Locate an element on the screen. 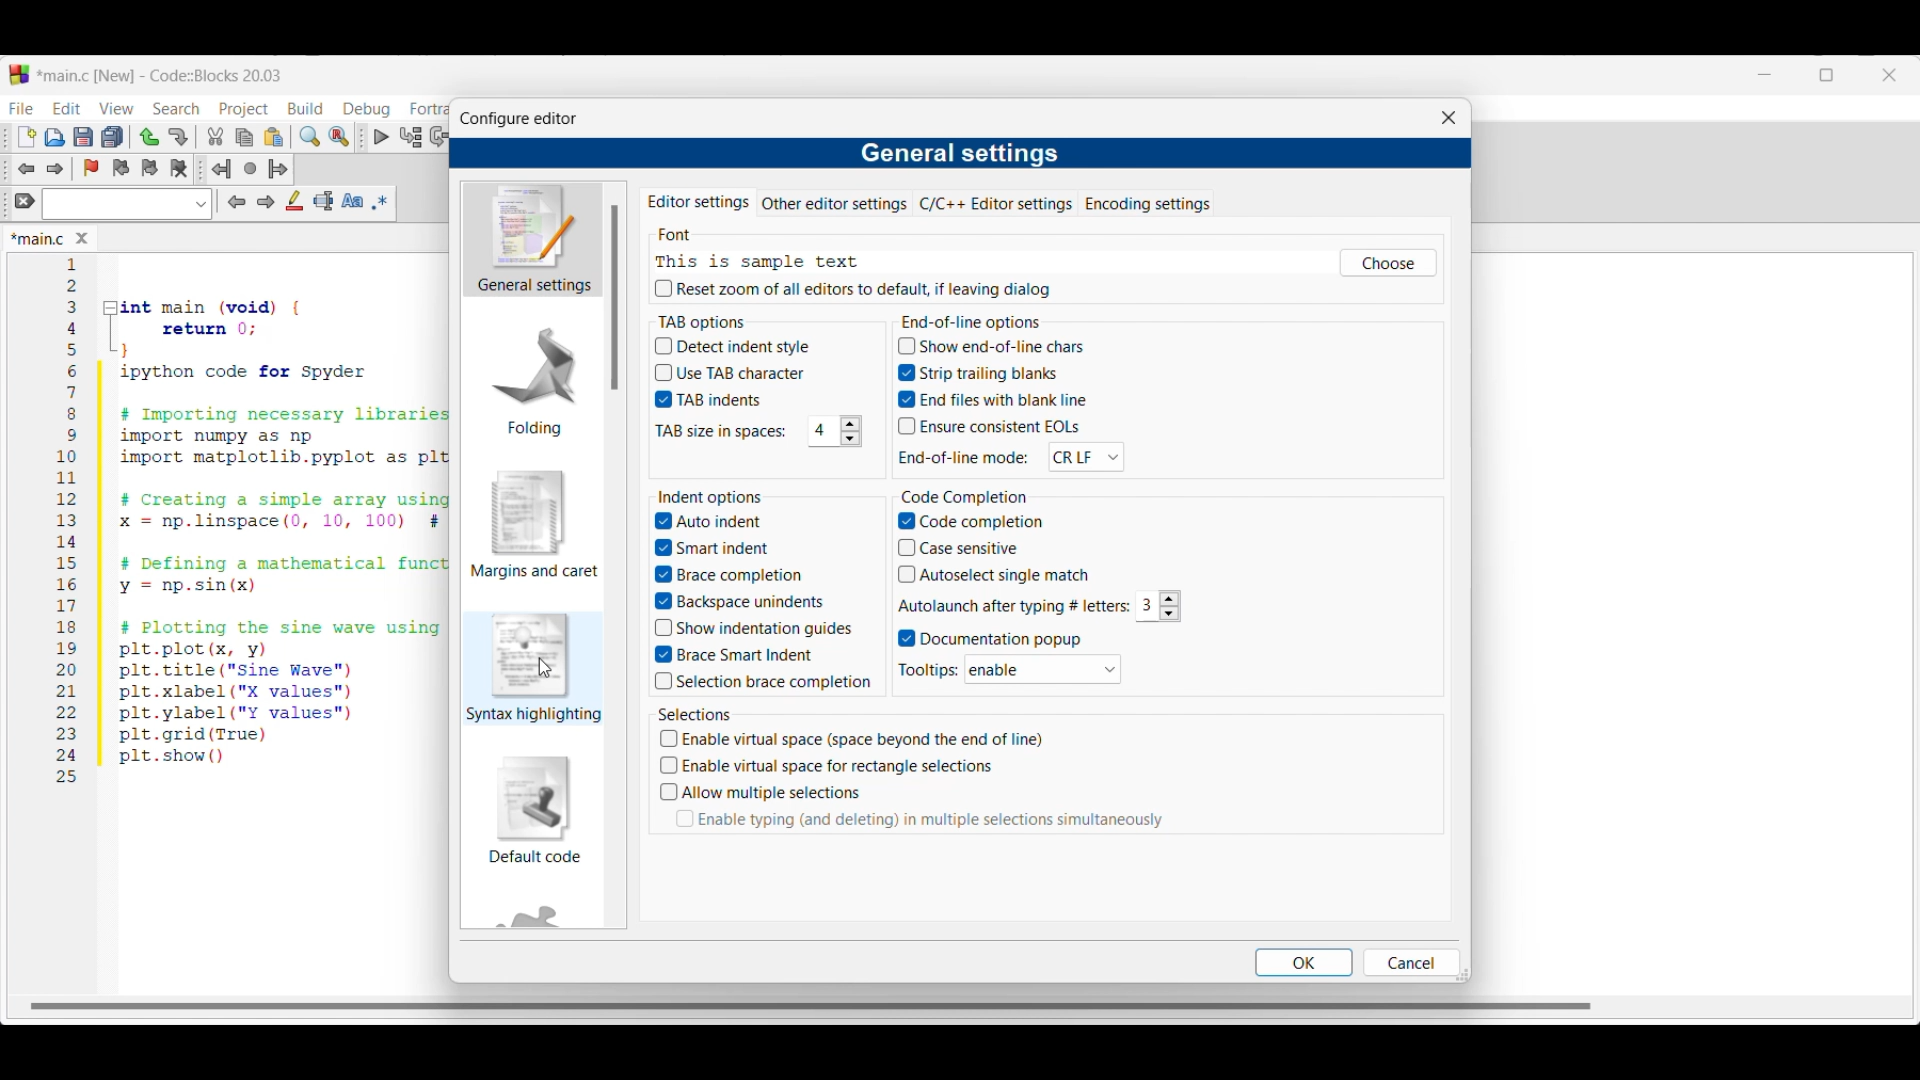 The height and width of the screenshot is (1080, 1920). Section title is located at coordinates (694, 714).